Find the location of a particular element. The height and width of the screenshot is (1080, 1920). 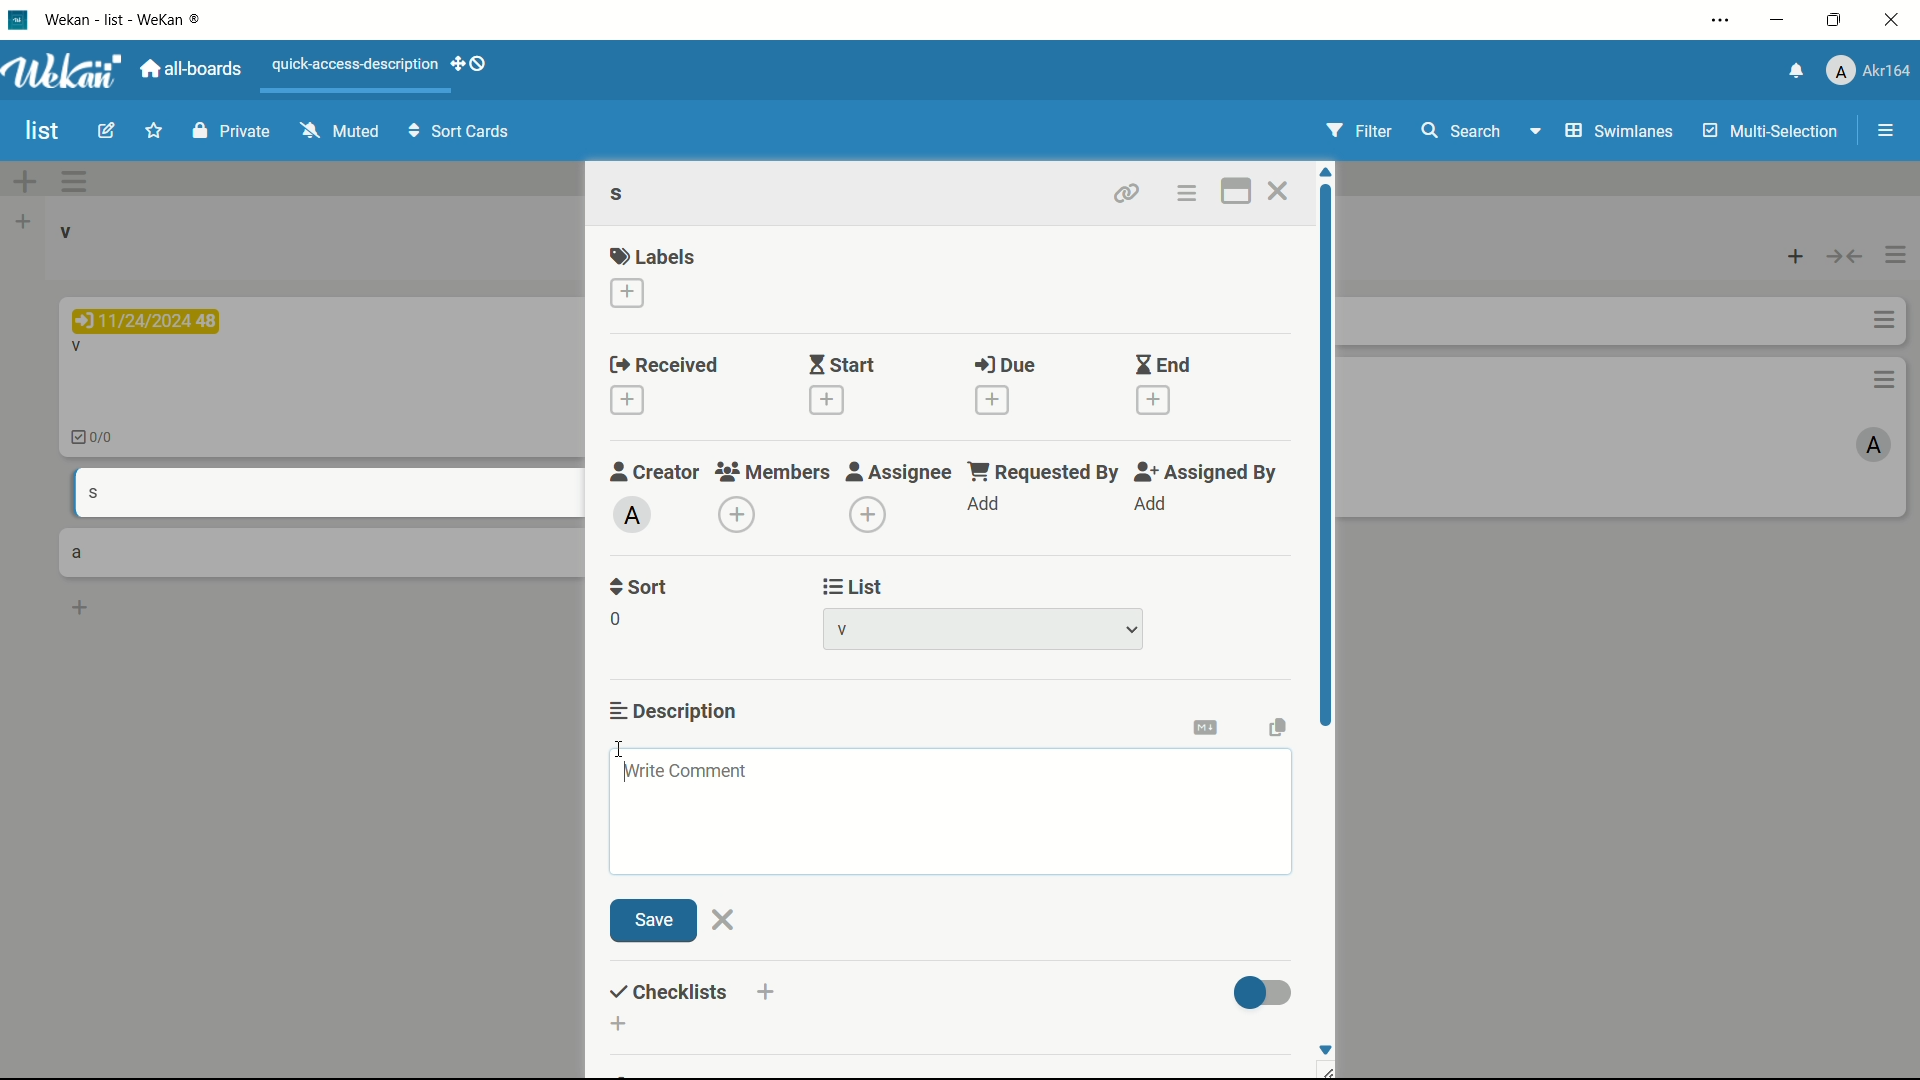

members is located at coordinates (772, 472).